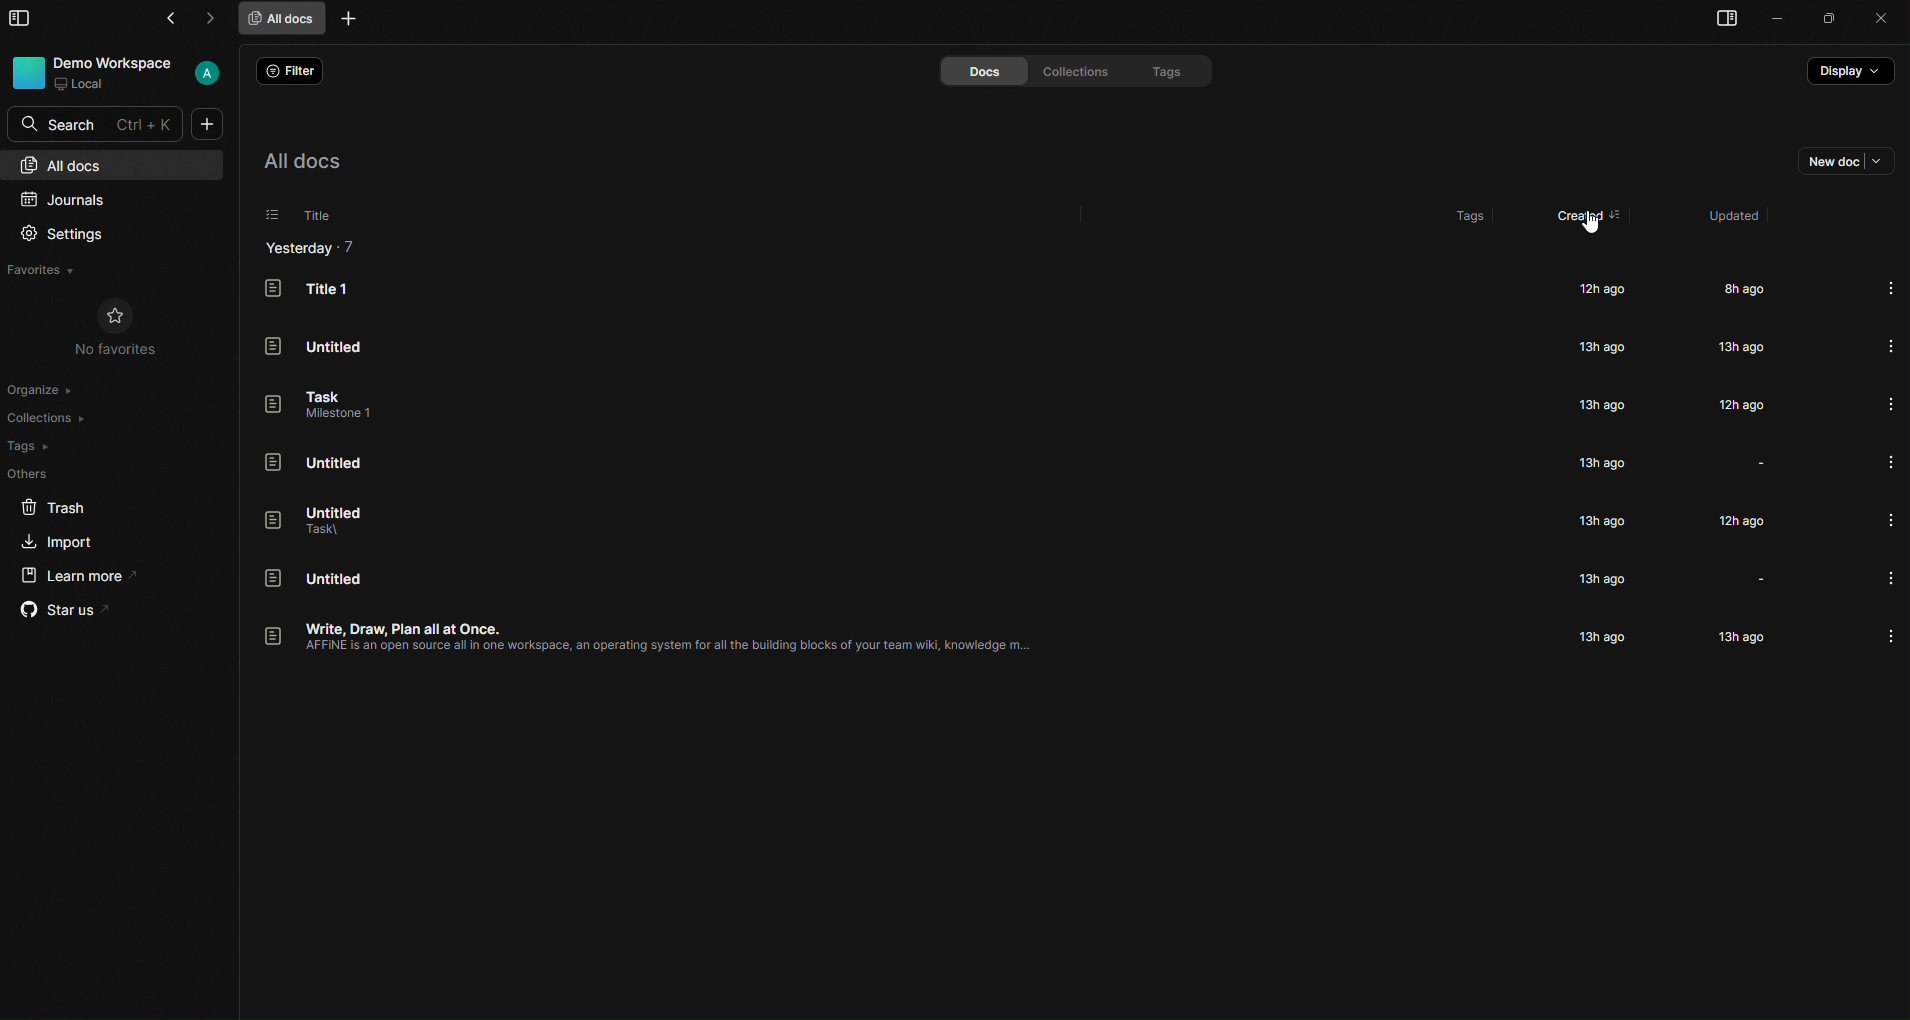  Describe the element at coordinates (319, 462) in the screenshot. I see `Untitled` at that location.